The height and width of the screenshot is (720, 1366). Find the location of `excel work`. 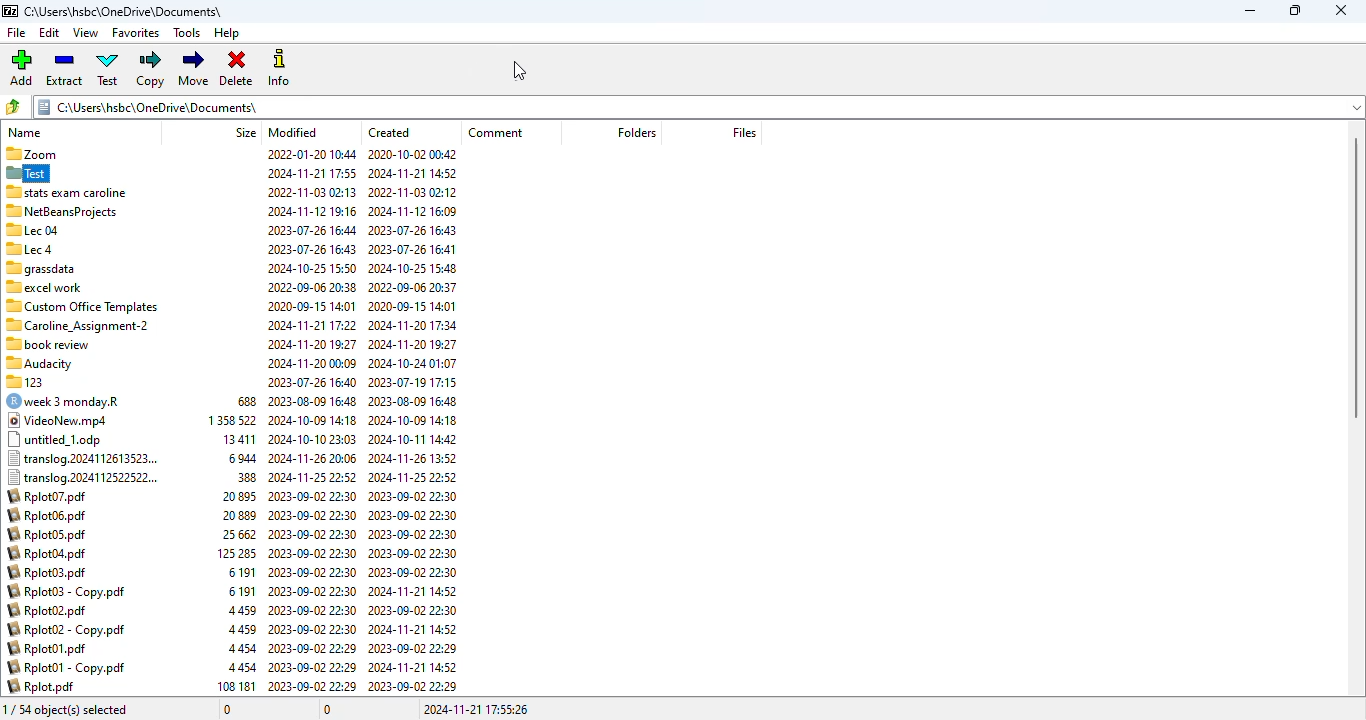

excel work is located at coordinates (44, 287).